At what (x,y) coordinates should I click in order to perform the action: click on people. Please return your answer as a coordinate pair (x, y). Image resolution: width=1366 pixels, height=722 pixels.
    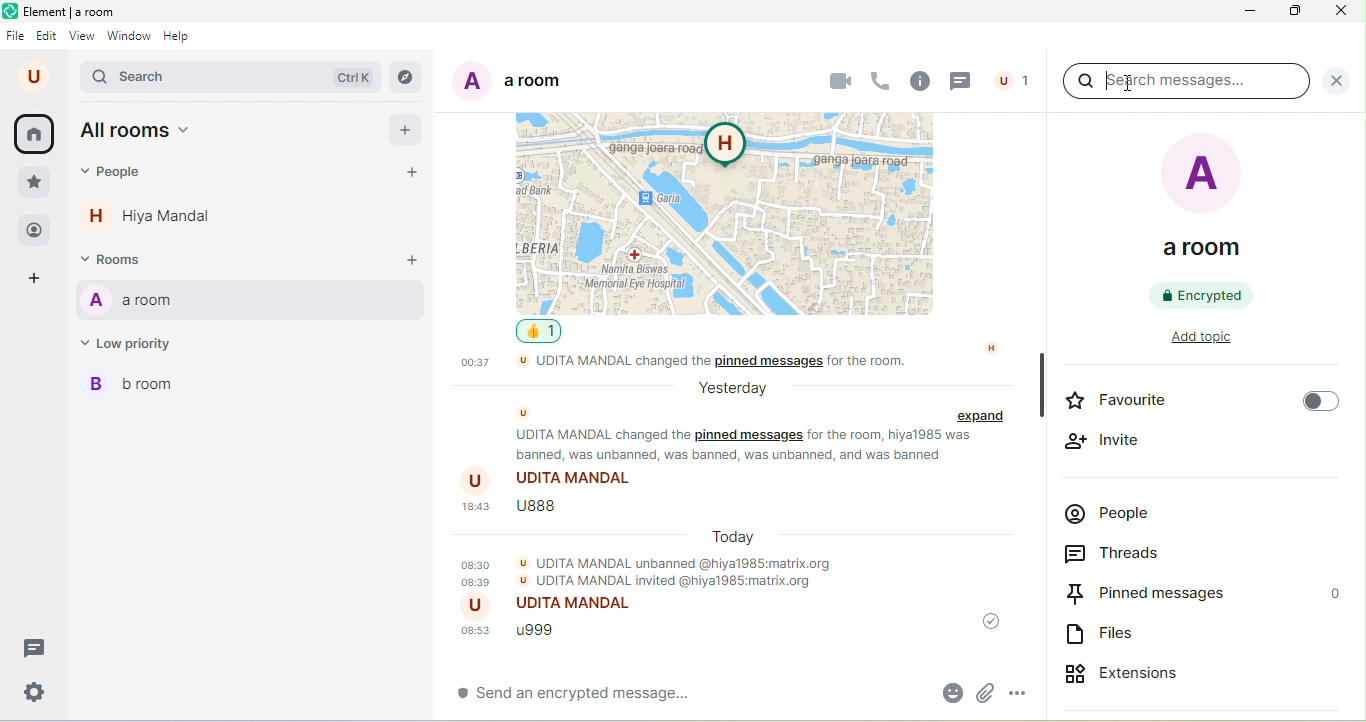
    Looking at the image, I should click on (33, 229).